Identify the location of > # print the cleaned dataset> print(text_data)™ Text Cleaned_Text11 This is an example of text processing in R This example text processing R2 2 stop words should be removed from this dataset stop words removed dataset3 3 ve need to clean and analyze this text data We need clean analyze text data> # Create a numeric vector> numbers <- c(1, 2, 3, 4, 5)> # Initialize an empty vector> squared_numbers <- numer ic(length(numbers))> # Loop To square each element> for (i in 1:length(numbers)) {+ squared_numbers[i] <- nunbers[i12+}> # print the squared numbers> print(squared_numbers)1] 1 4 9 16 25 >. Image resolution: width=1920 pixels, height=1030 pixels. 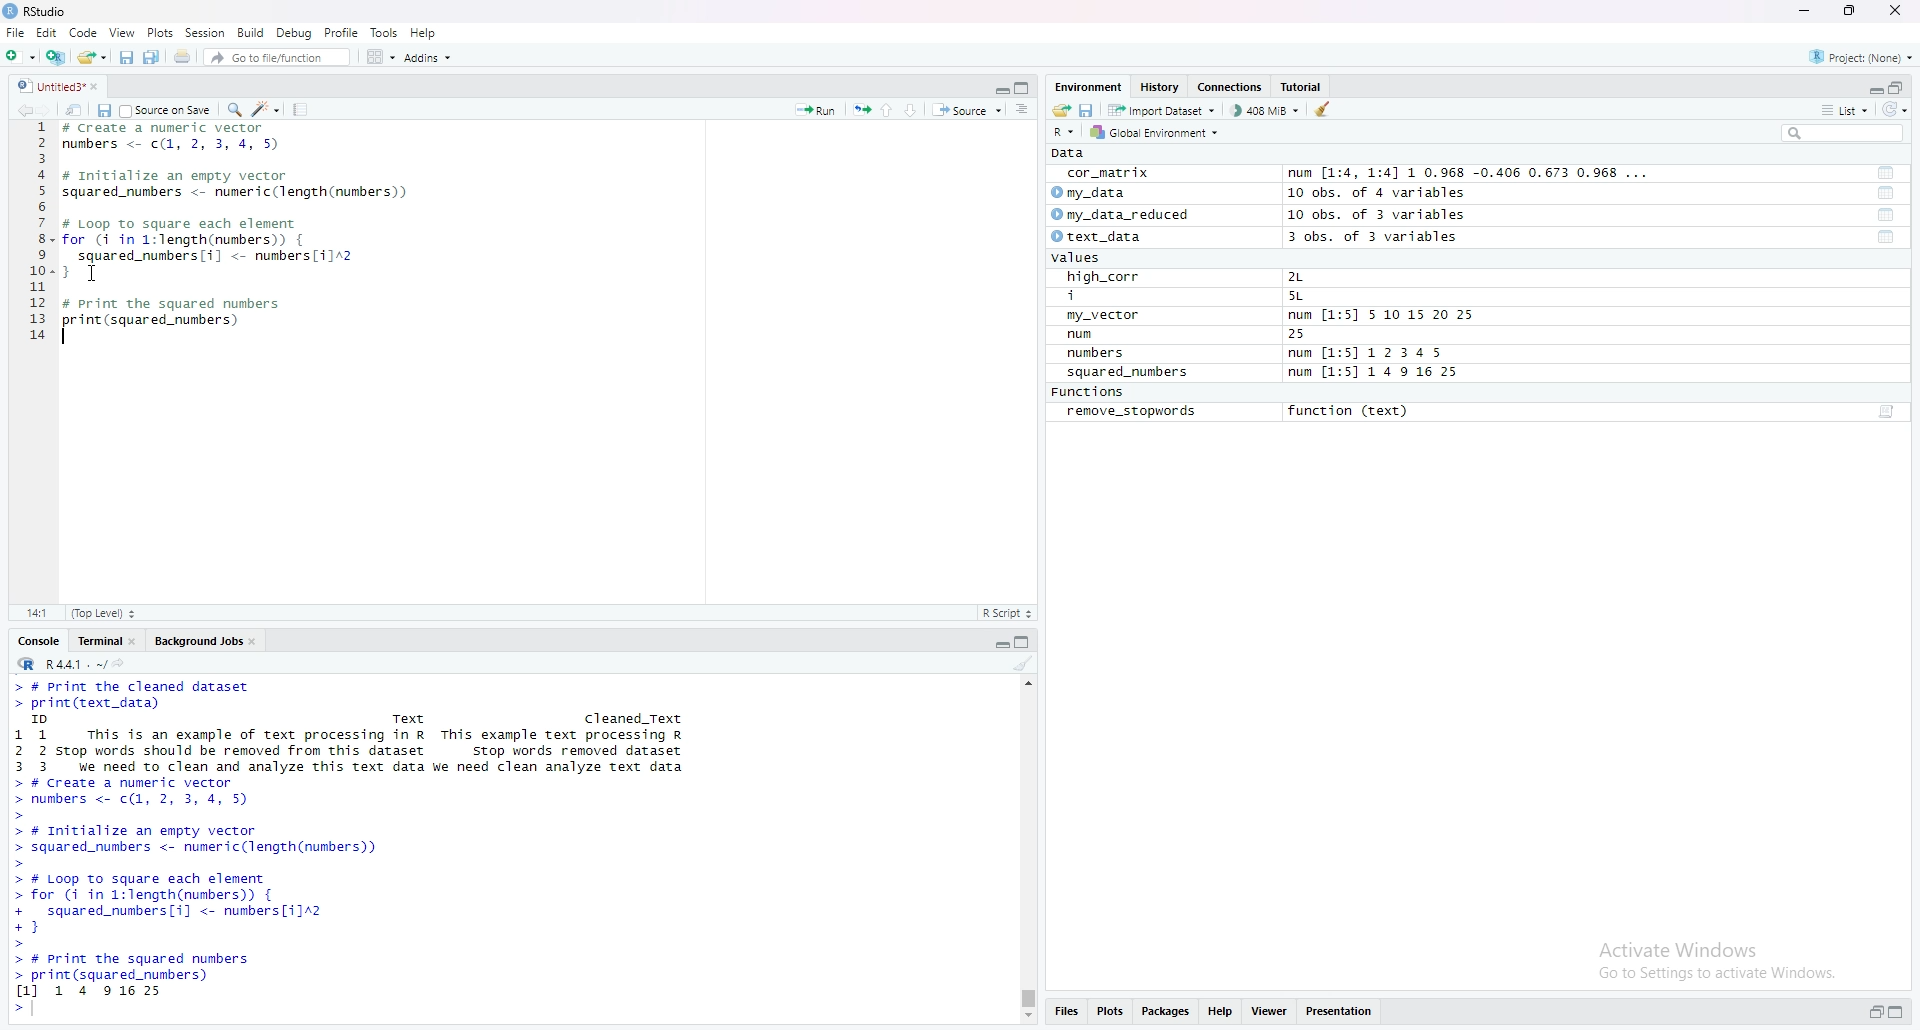
(360, 848).